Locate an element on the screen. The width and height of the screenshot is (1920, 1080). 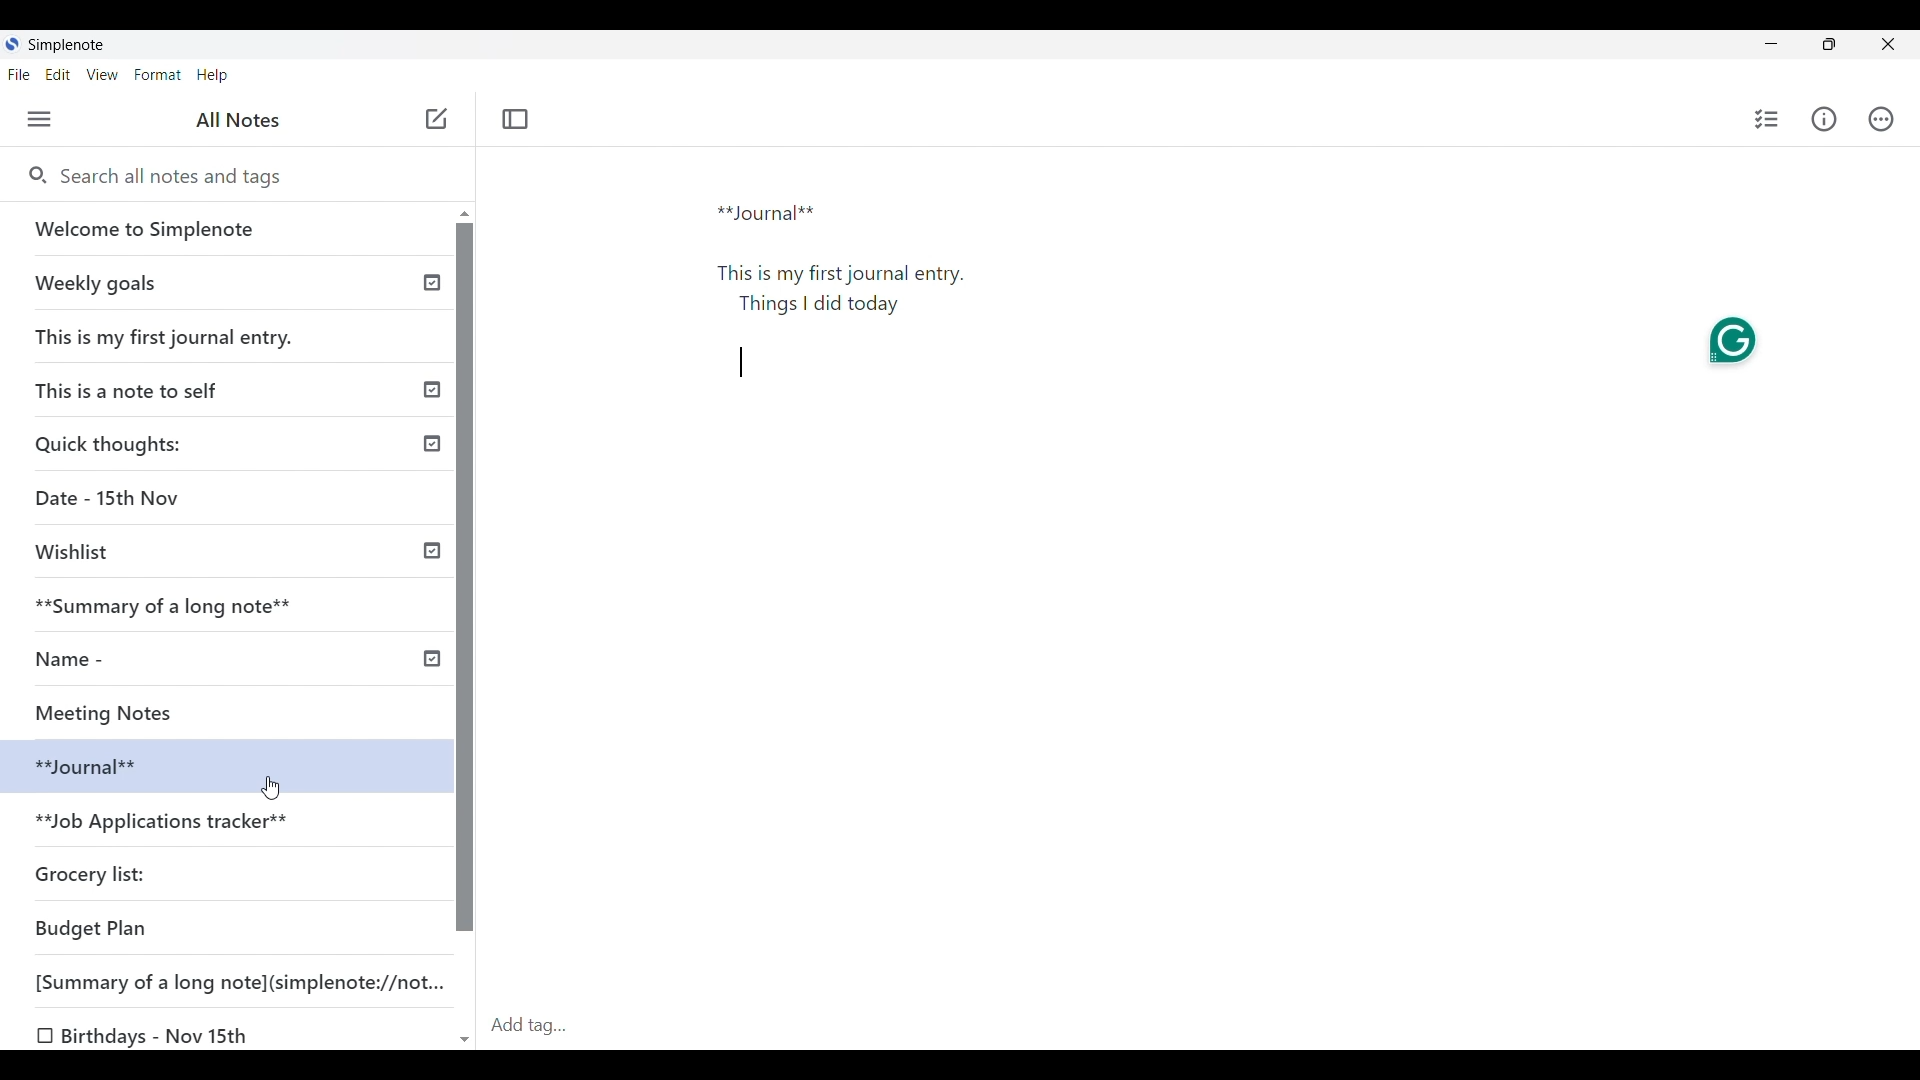
**Summary of a long note** is located at coordinates (177, 605).